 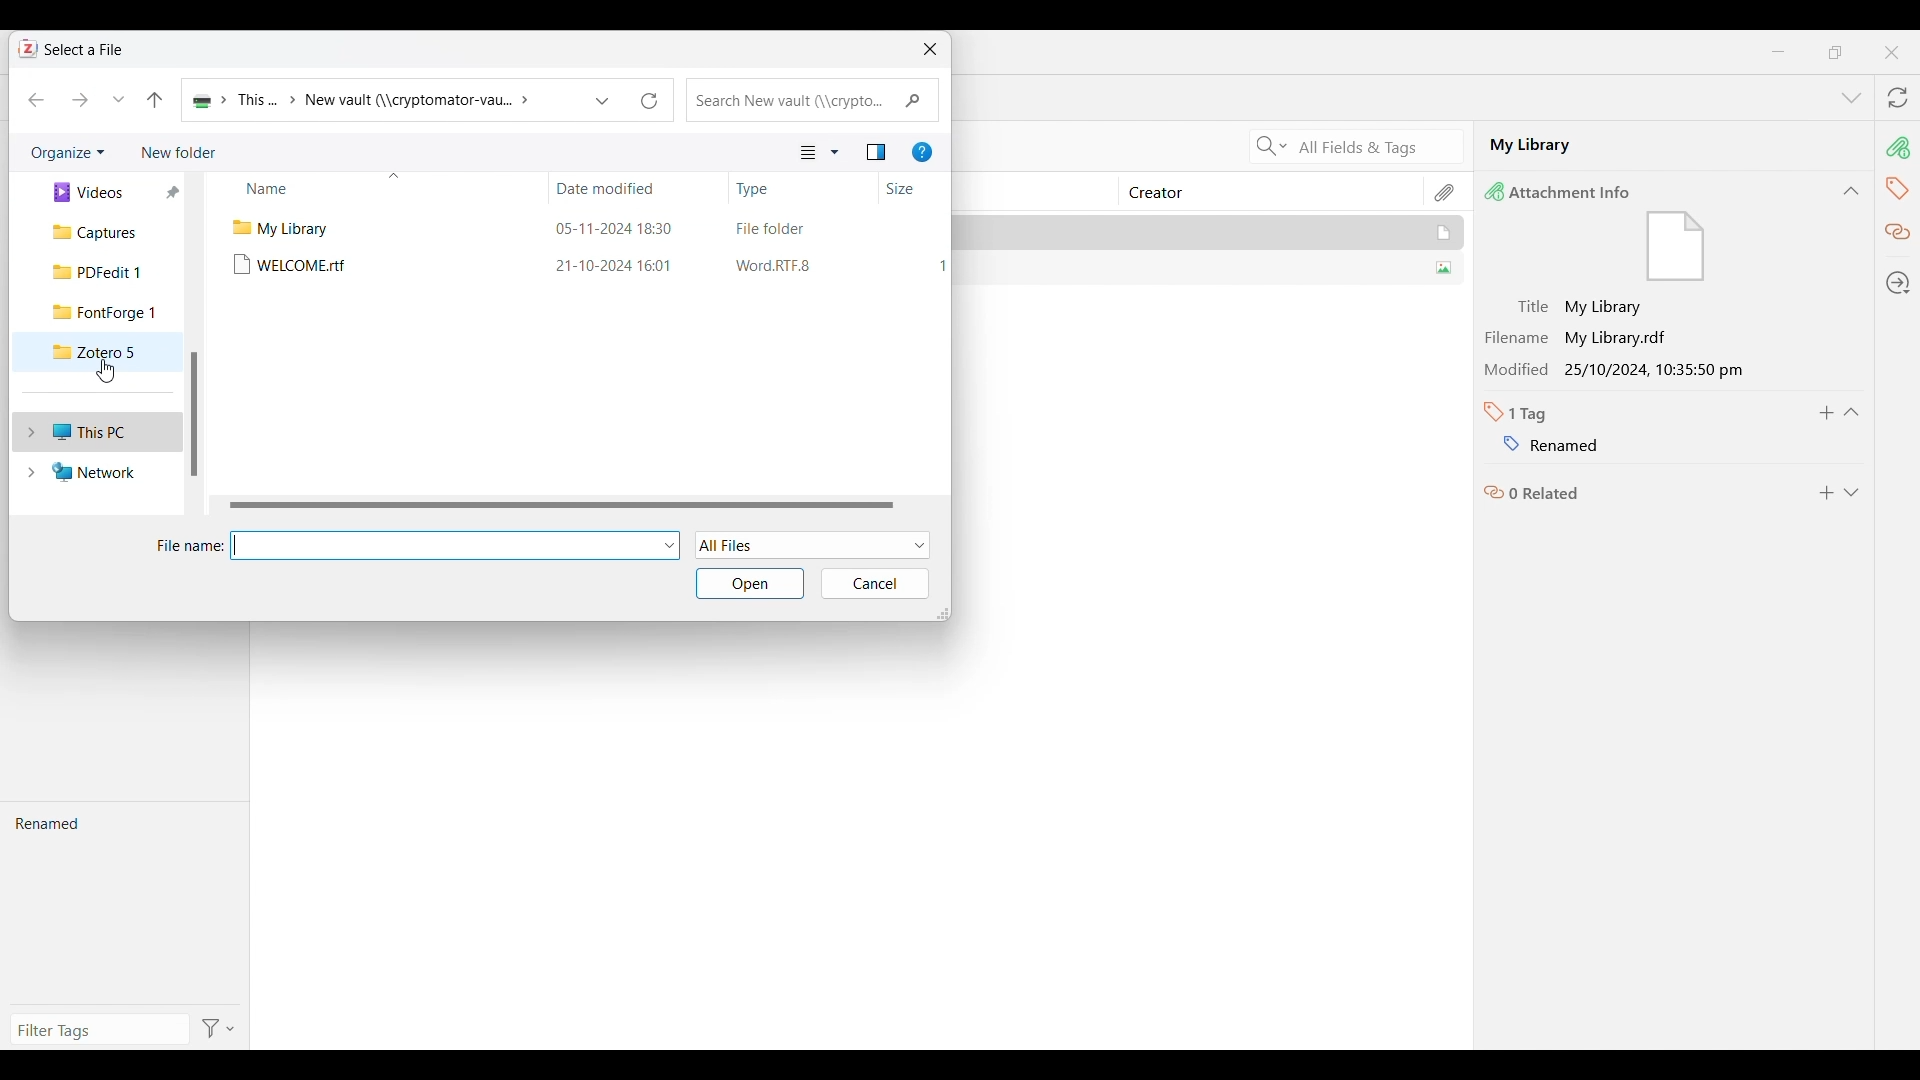 I want to click on Horizontal slide bar, so click(x=563, y=500).